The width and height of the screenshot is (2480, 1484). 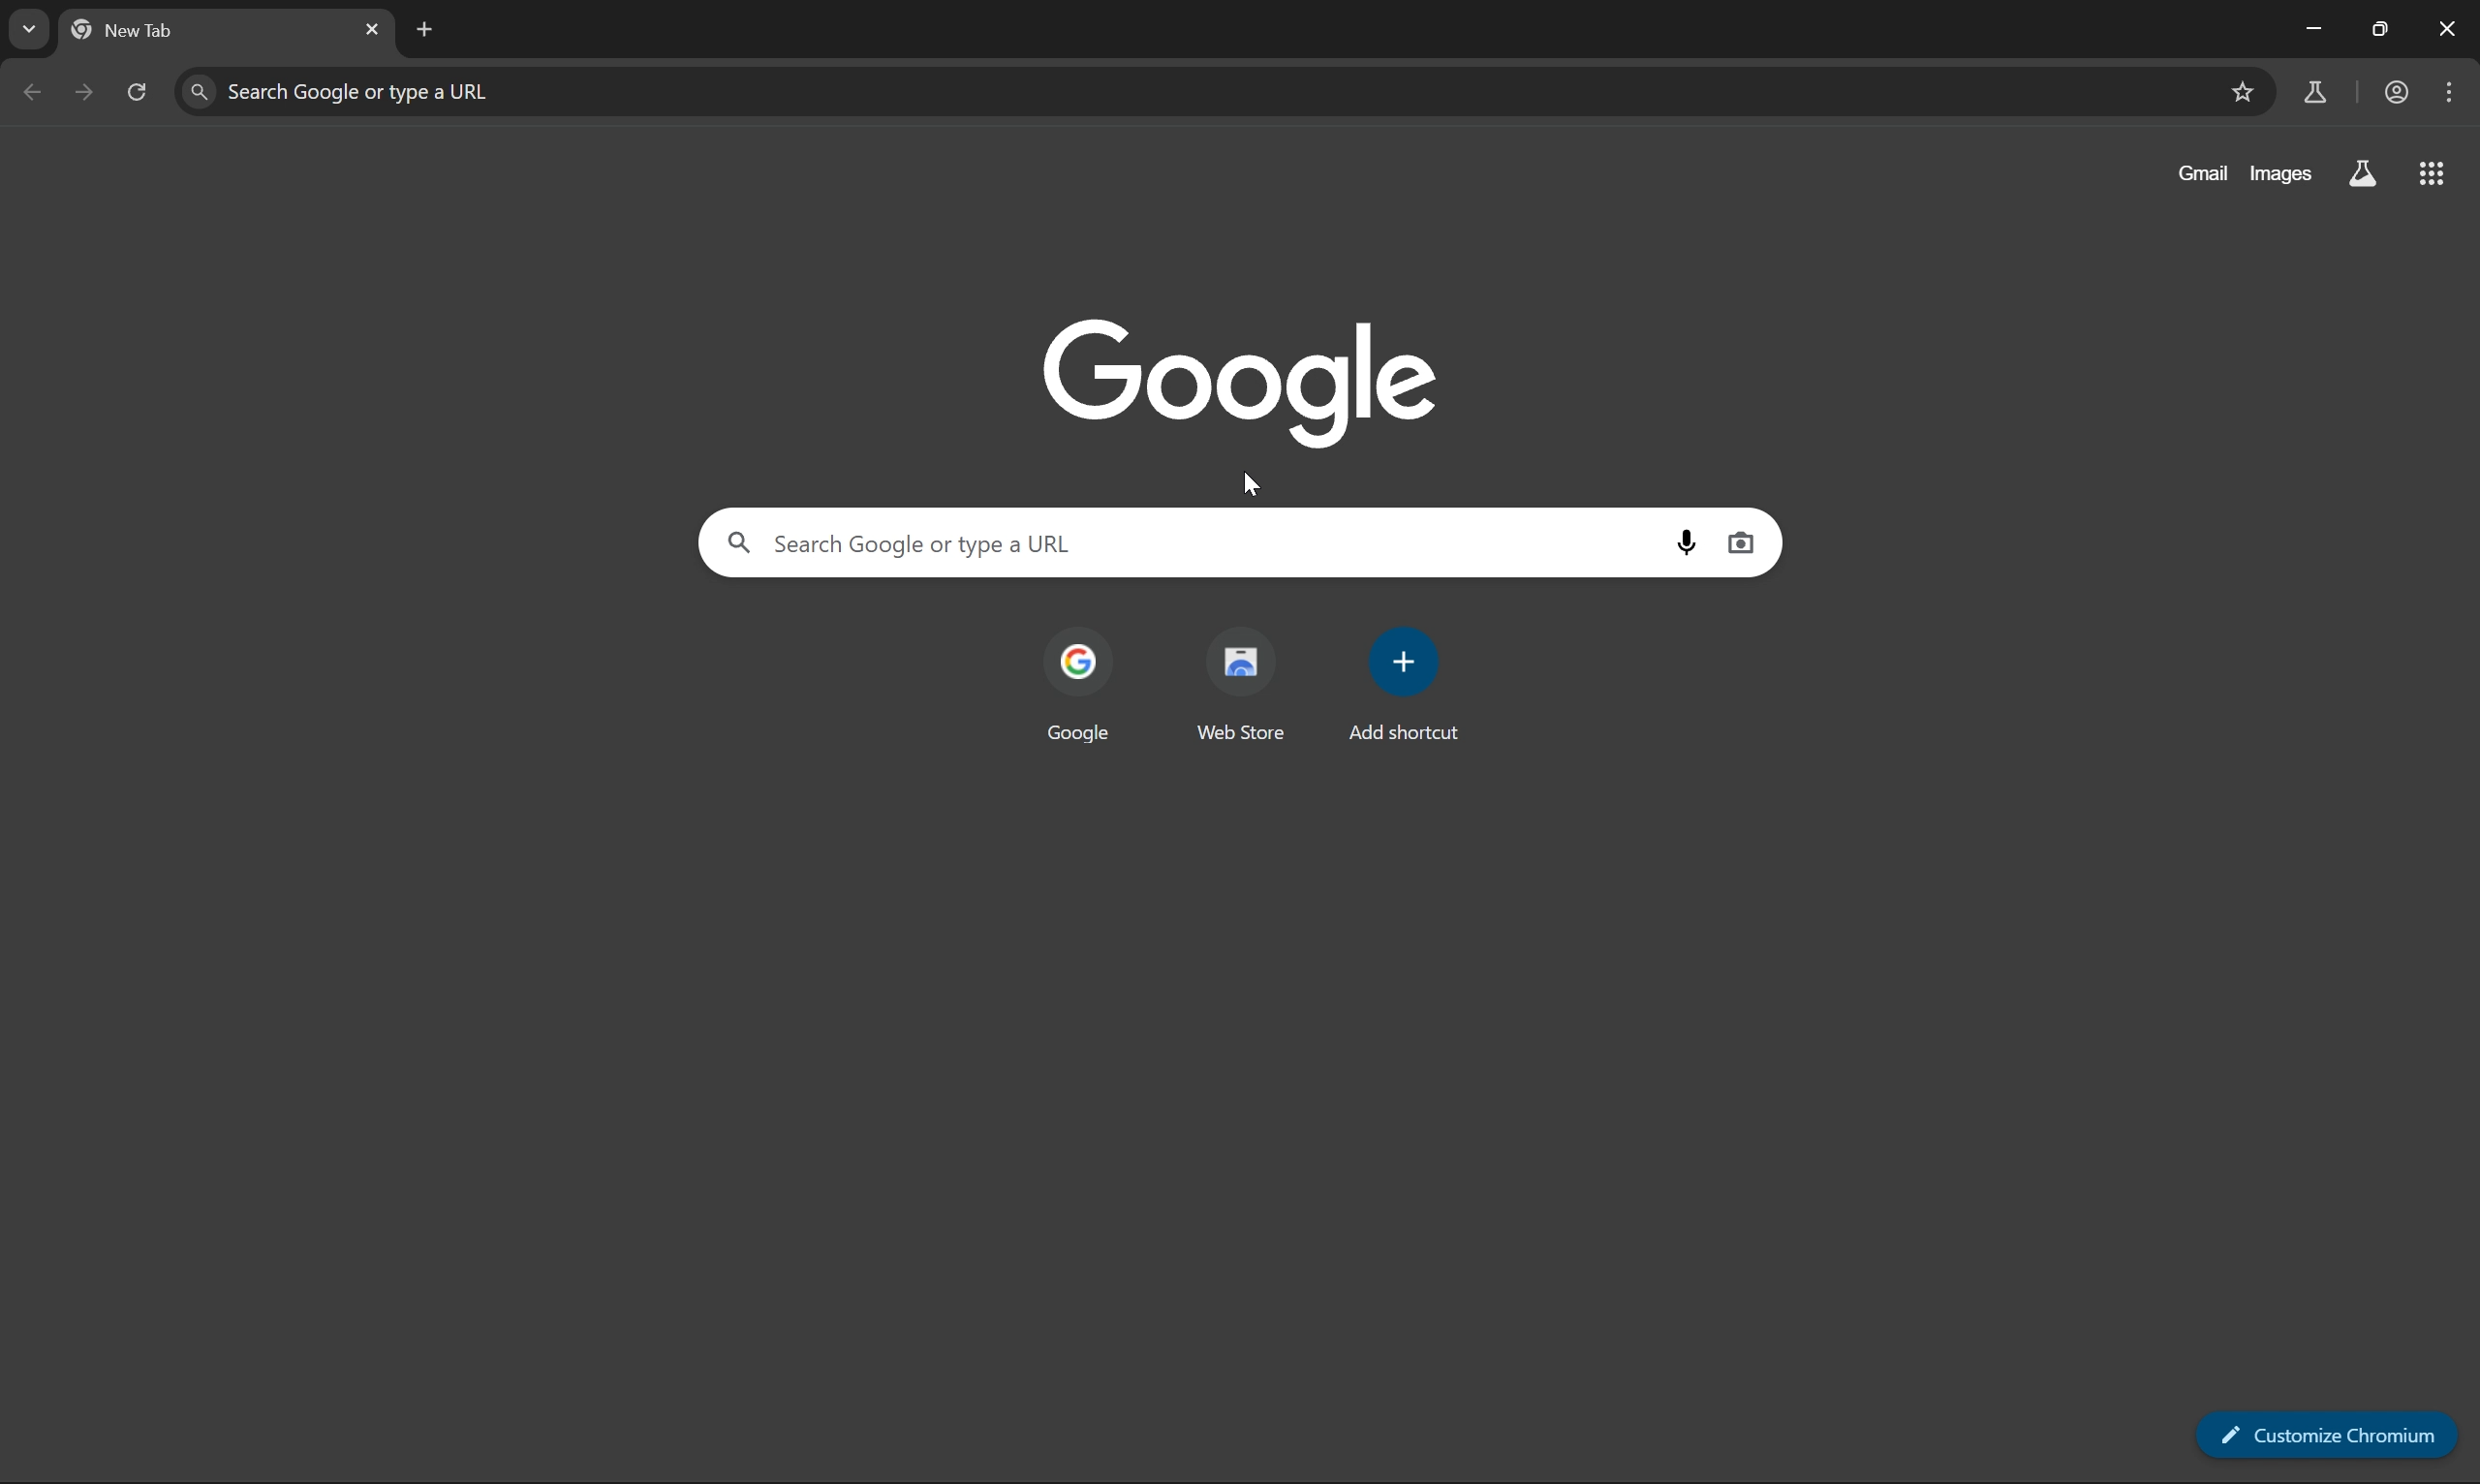 What do you see at coordinates (1690, 541) in the screenshot?
I see `search by voice` at bounding box center [1690, 541].